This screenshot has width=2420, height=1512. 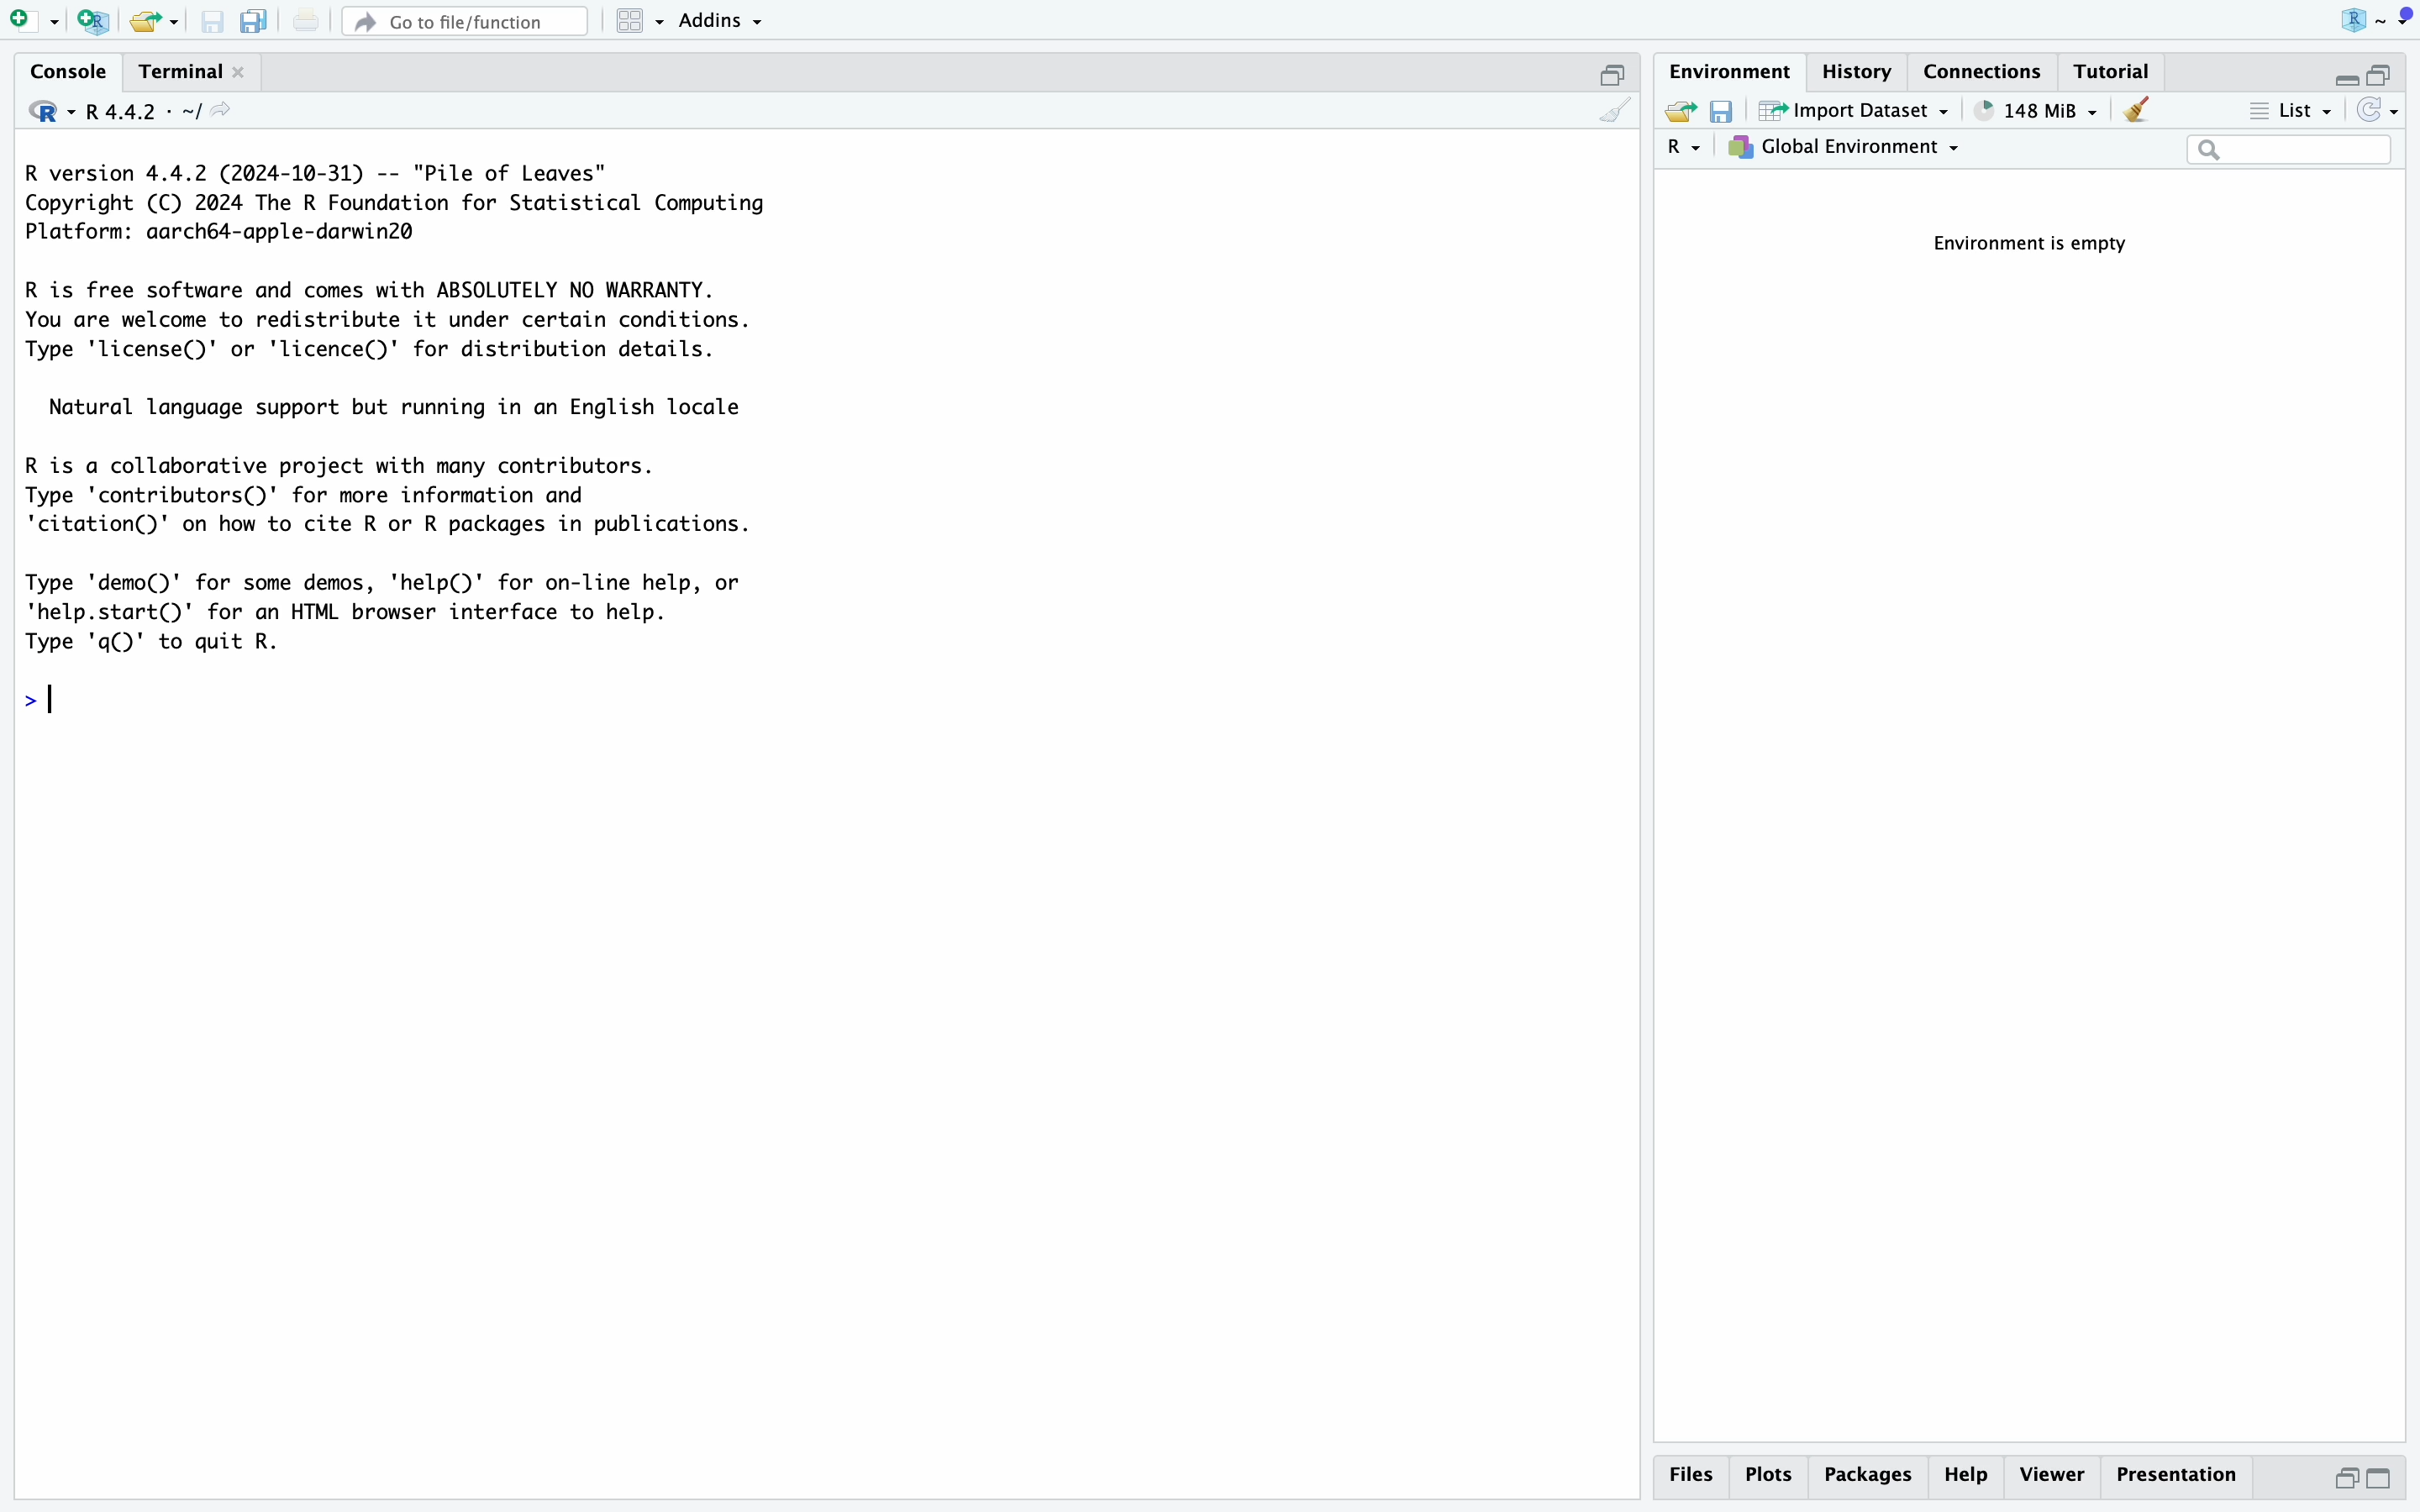 I want to click on go to file/function, so click(x=463, y=18).